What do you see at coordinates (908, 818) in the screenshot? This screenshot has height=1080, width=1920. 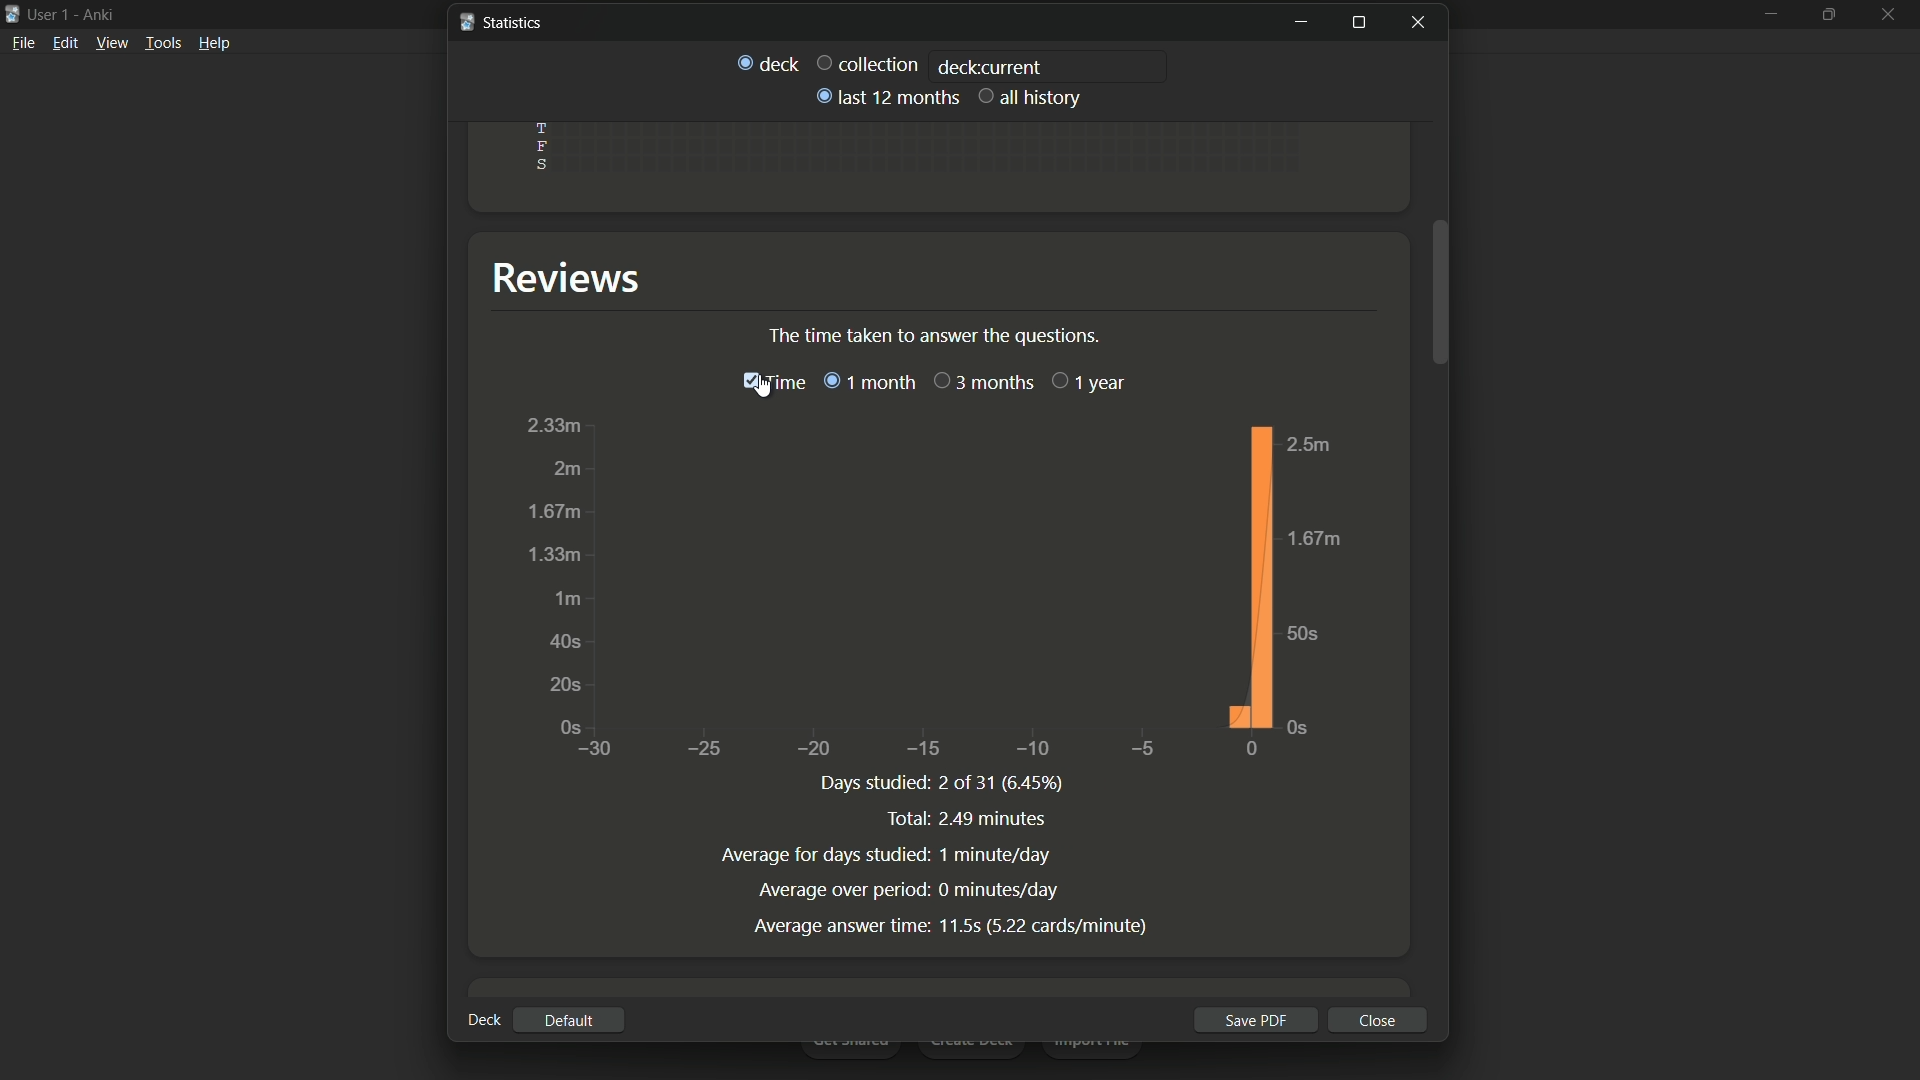 I see `total` at bounding box center [908, 818].